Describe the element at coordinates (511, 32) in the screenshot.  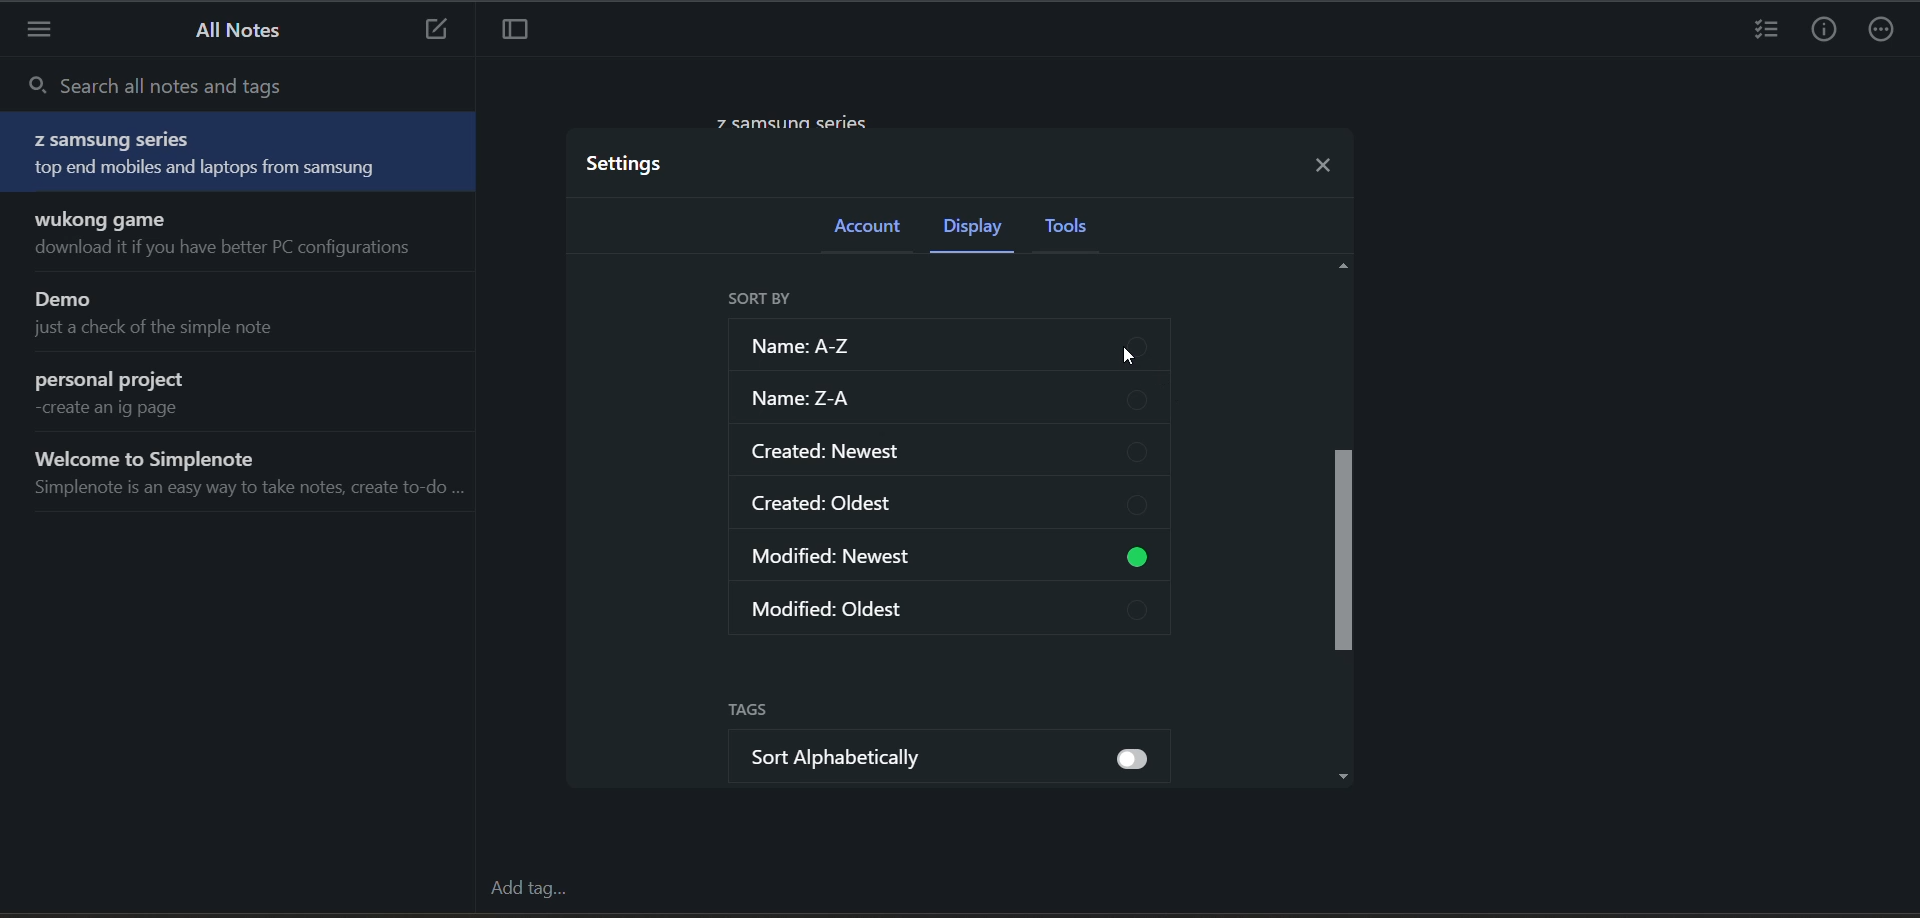
I see `toggle focus mode` at that location.